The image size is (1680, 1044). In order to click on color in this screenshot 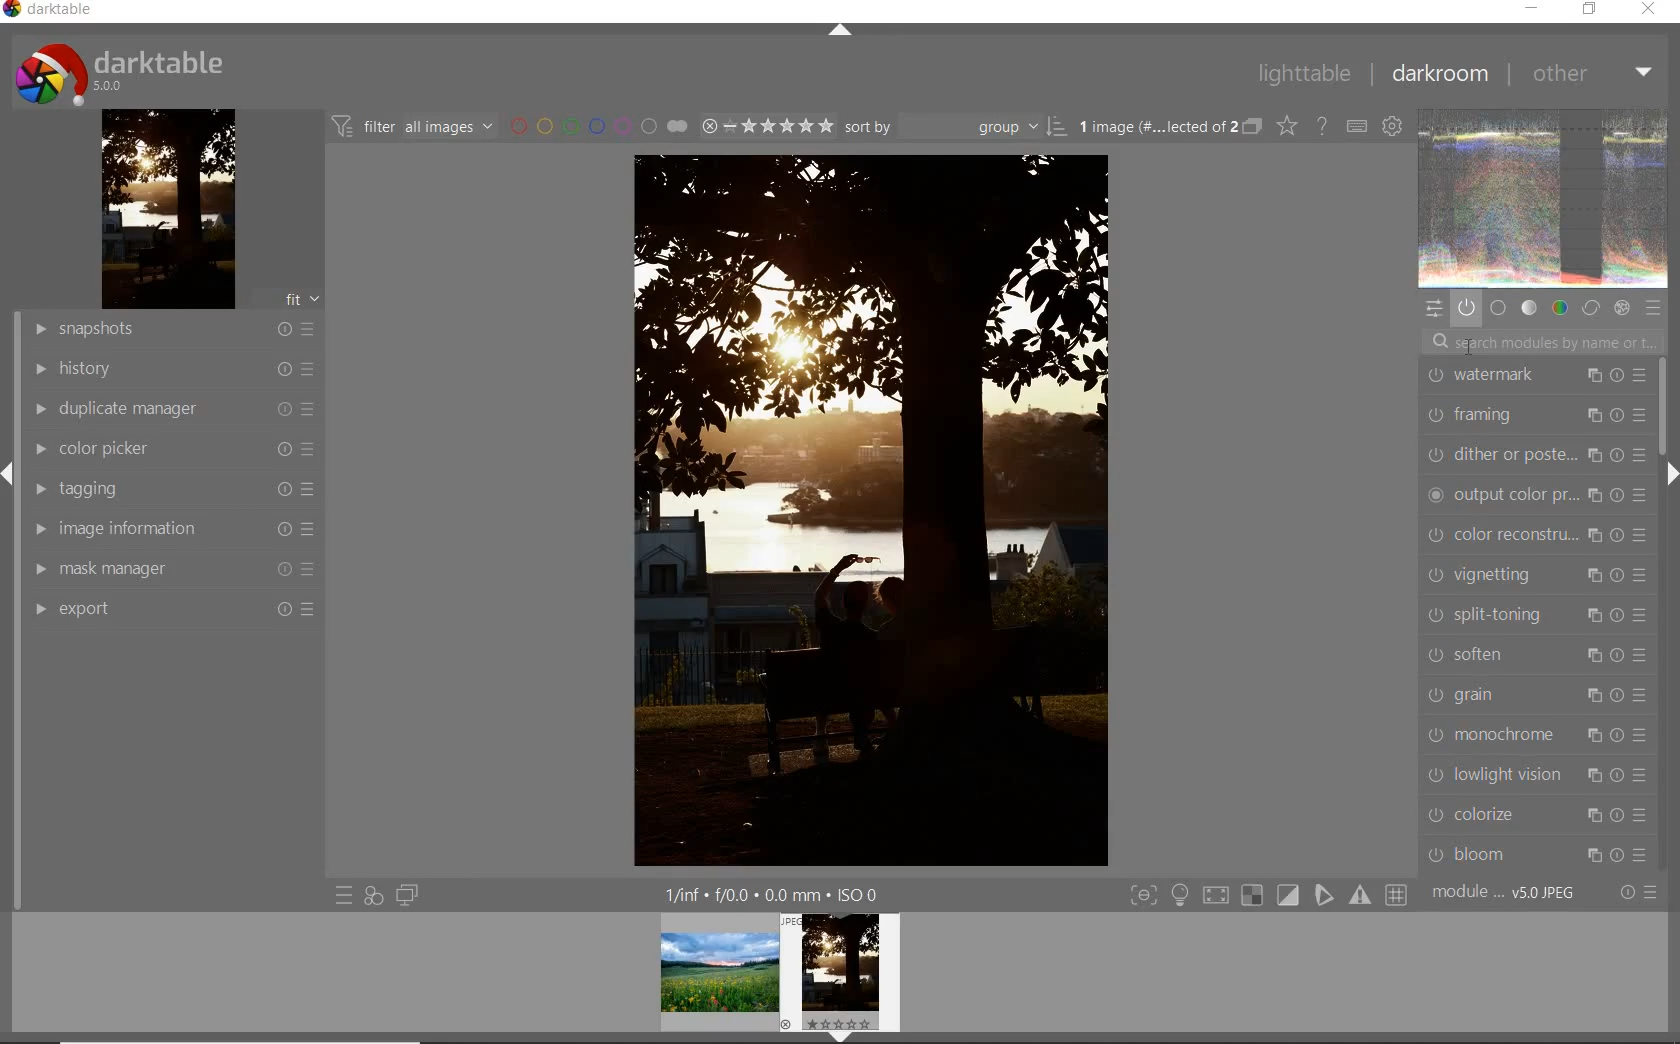, I will do `click(1561, 306)`.